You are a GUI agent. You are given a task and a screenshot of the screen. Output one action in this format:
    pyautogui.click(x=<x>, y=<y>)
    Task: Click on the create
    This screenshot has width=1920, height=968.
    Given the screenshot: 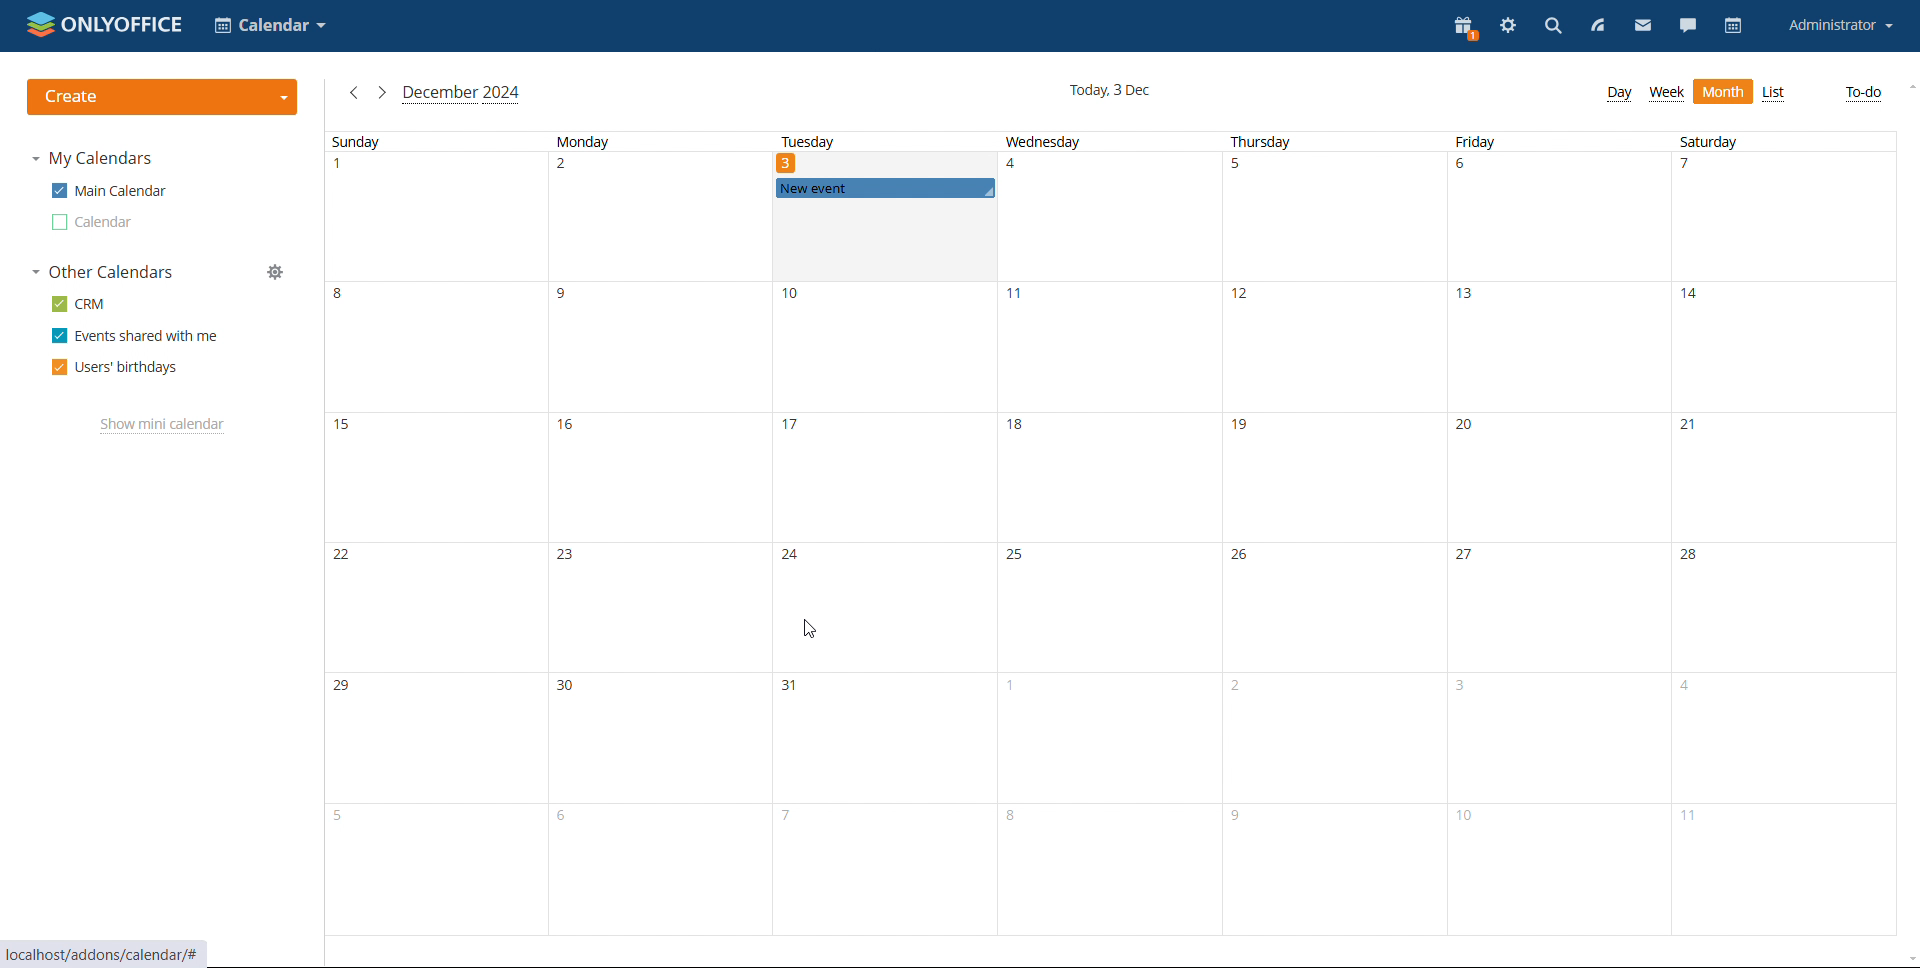 What is the action you would take?
    pyautogui.click(x=162, y=98)
    